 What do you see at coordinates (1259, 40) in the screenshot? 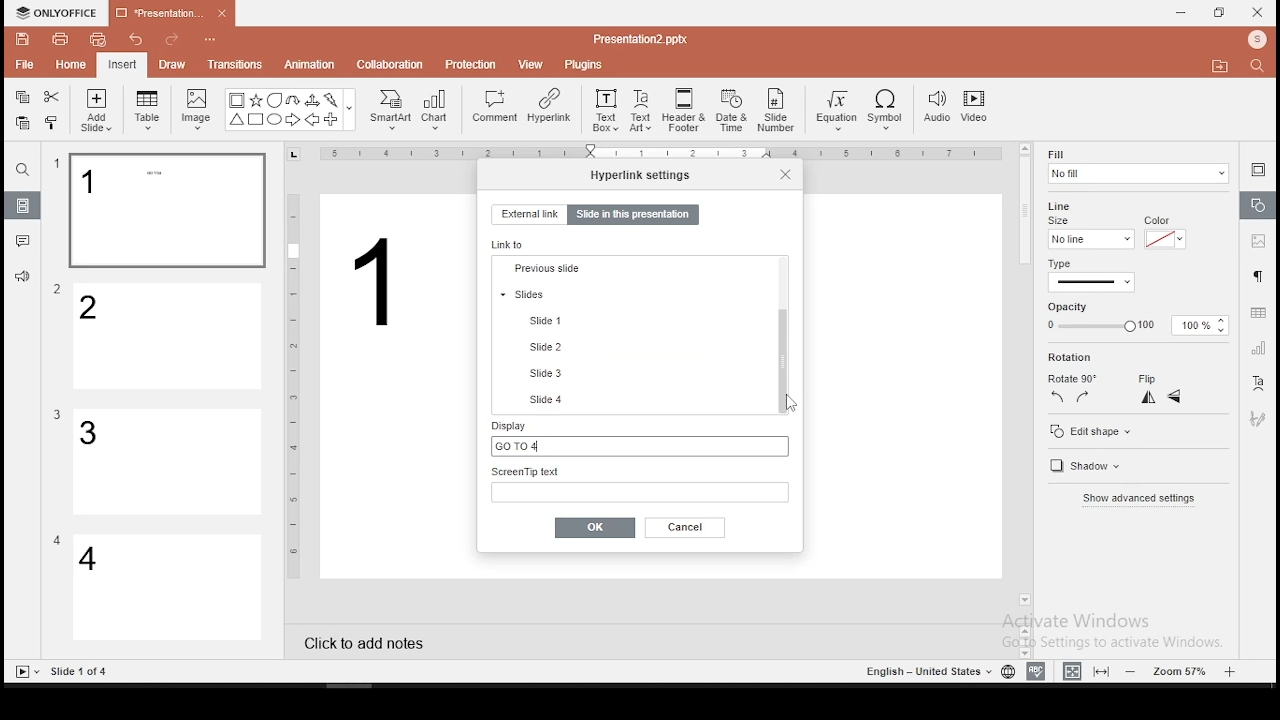
I see `Profile` at bounding box center [1259, 40].